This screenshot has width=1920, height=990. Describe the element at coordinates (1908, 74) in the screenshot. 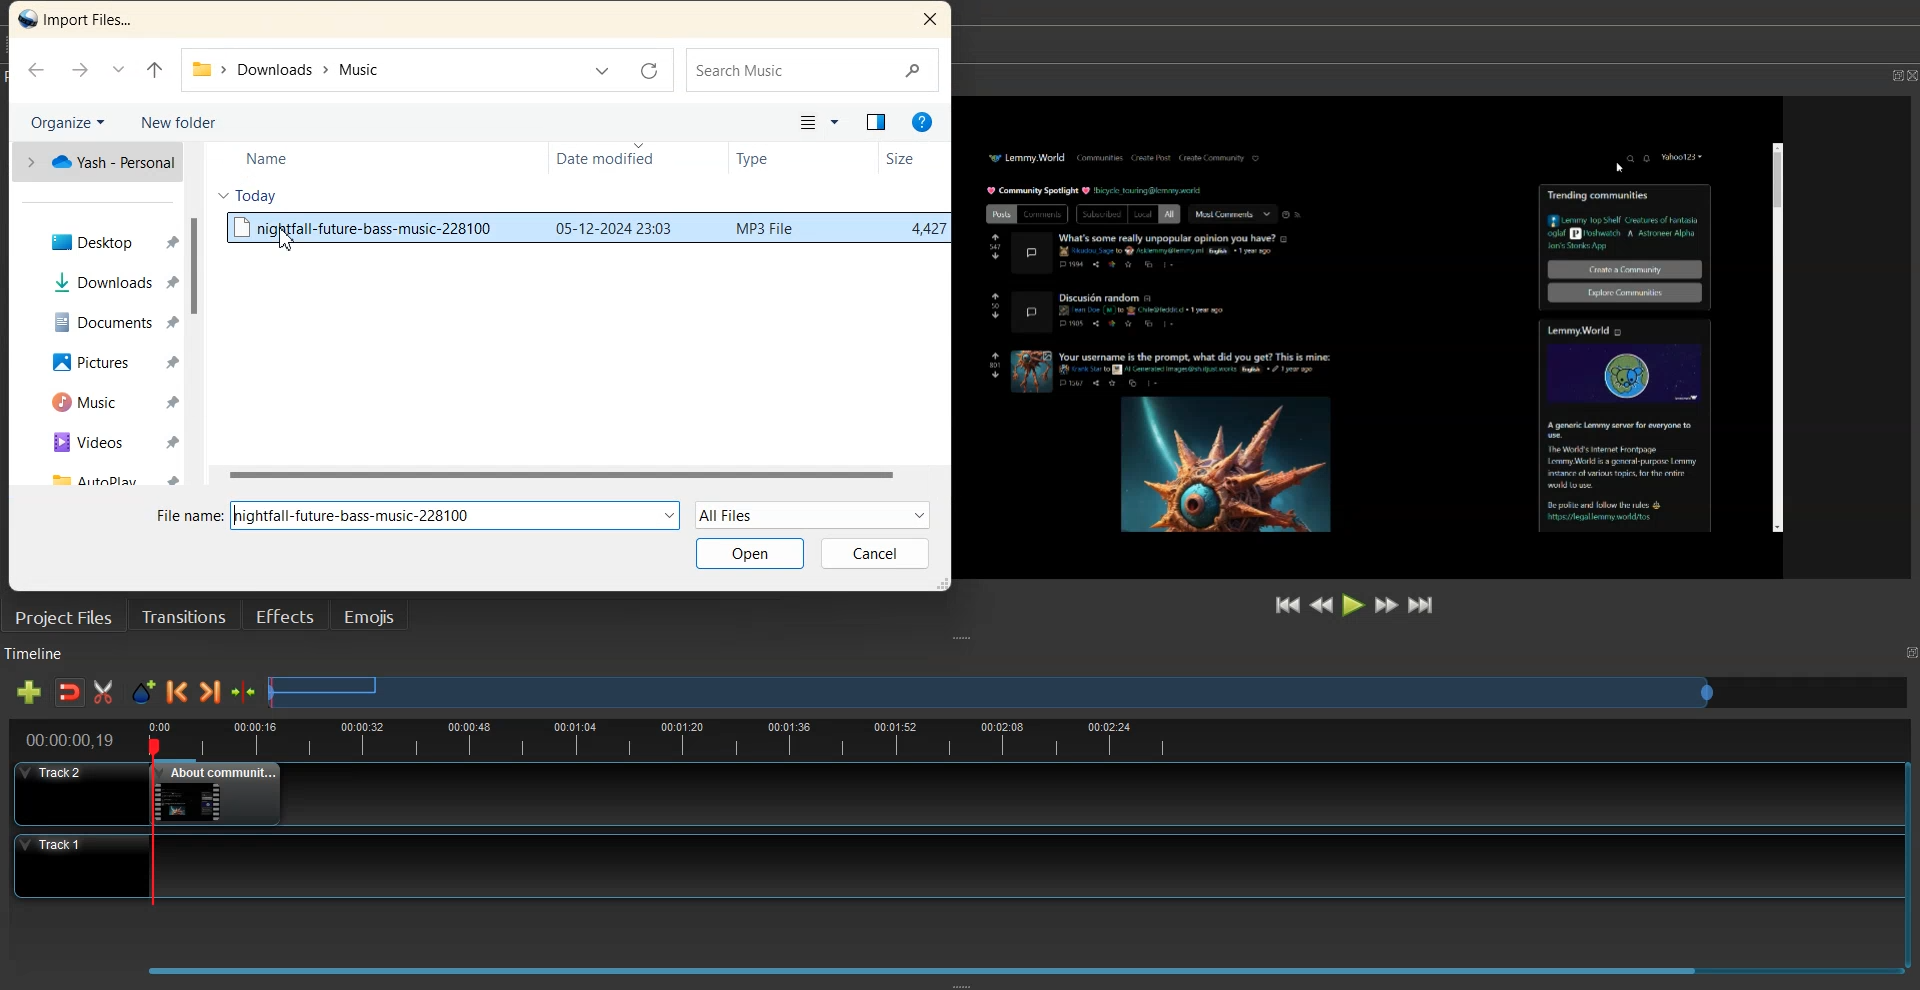

I see `Close` at that location.